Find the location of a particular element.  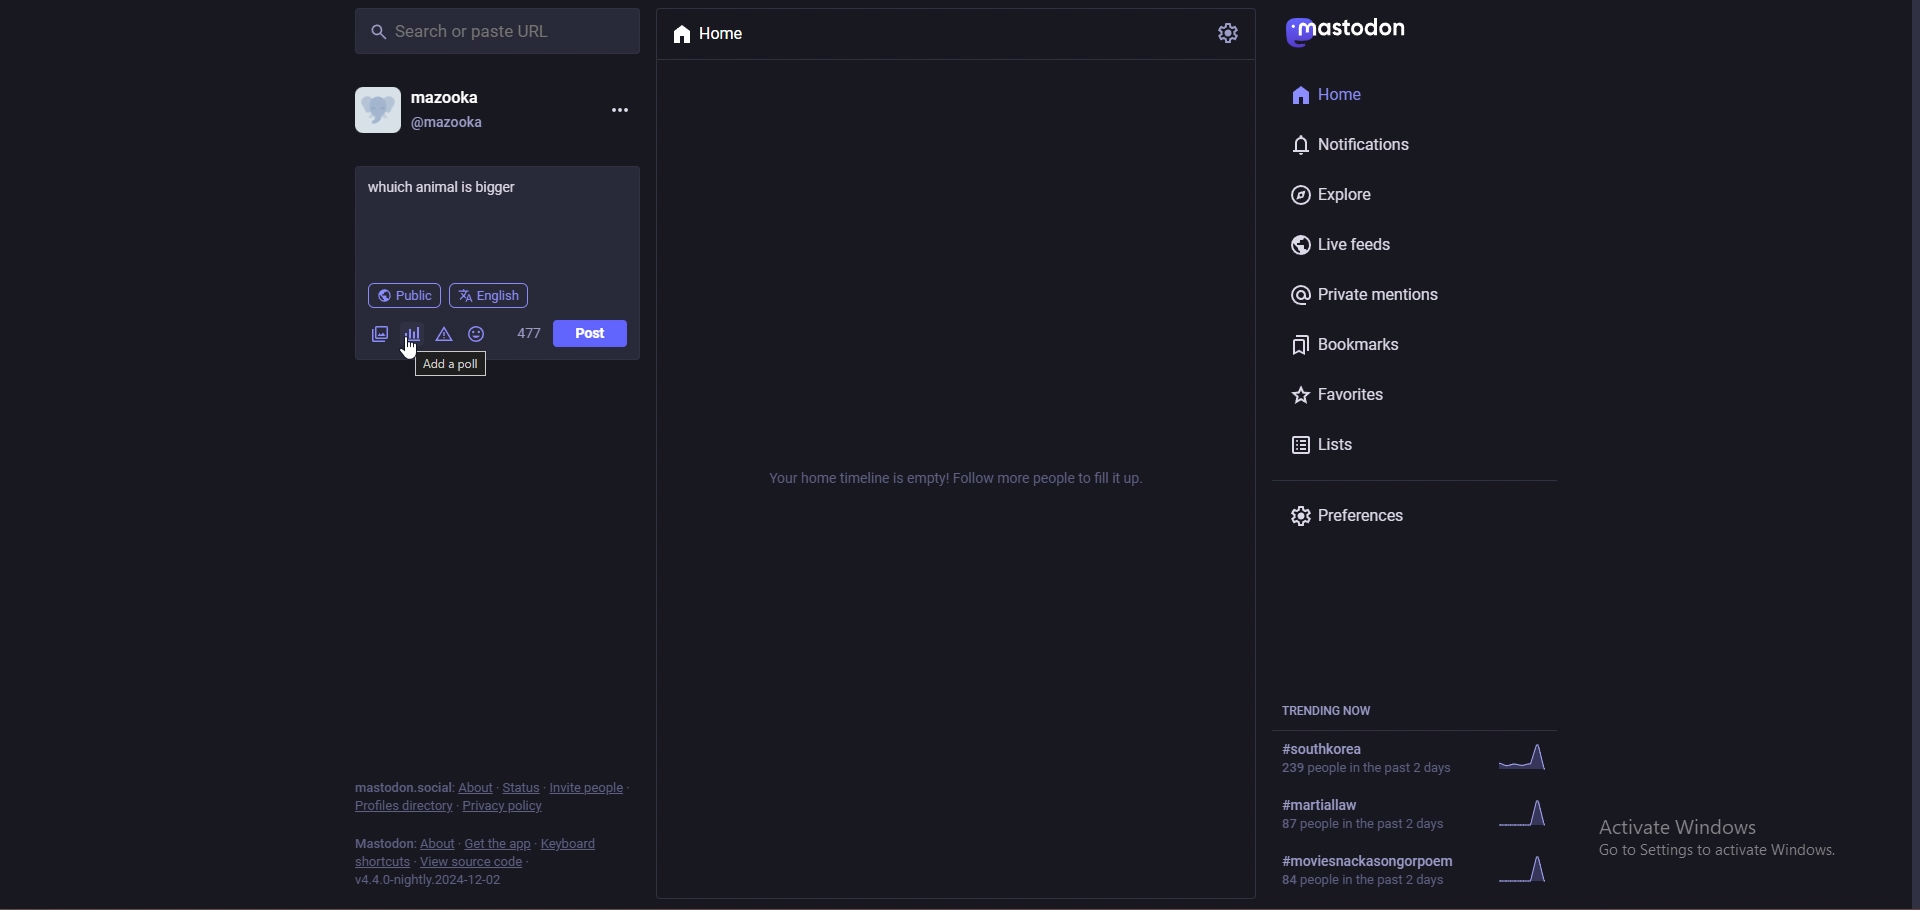

trend is located at coordinates (1428, 814).